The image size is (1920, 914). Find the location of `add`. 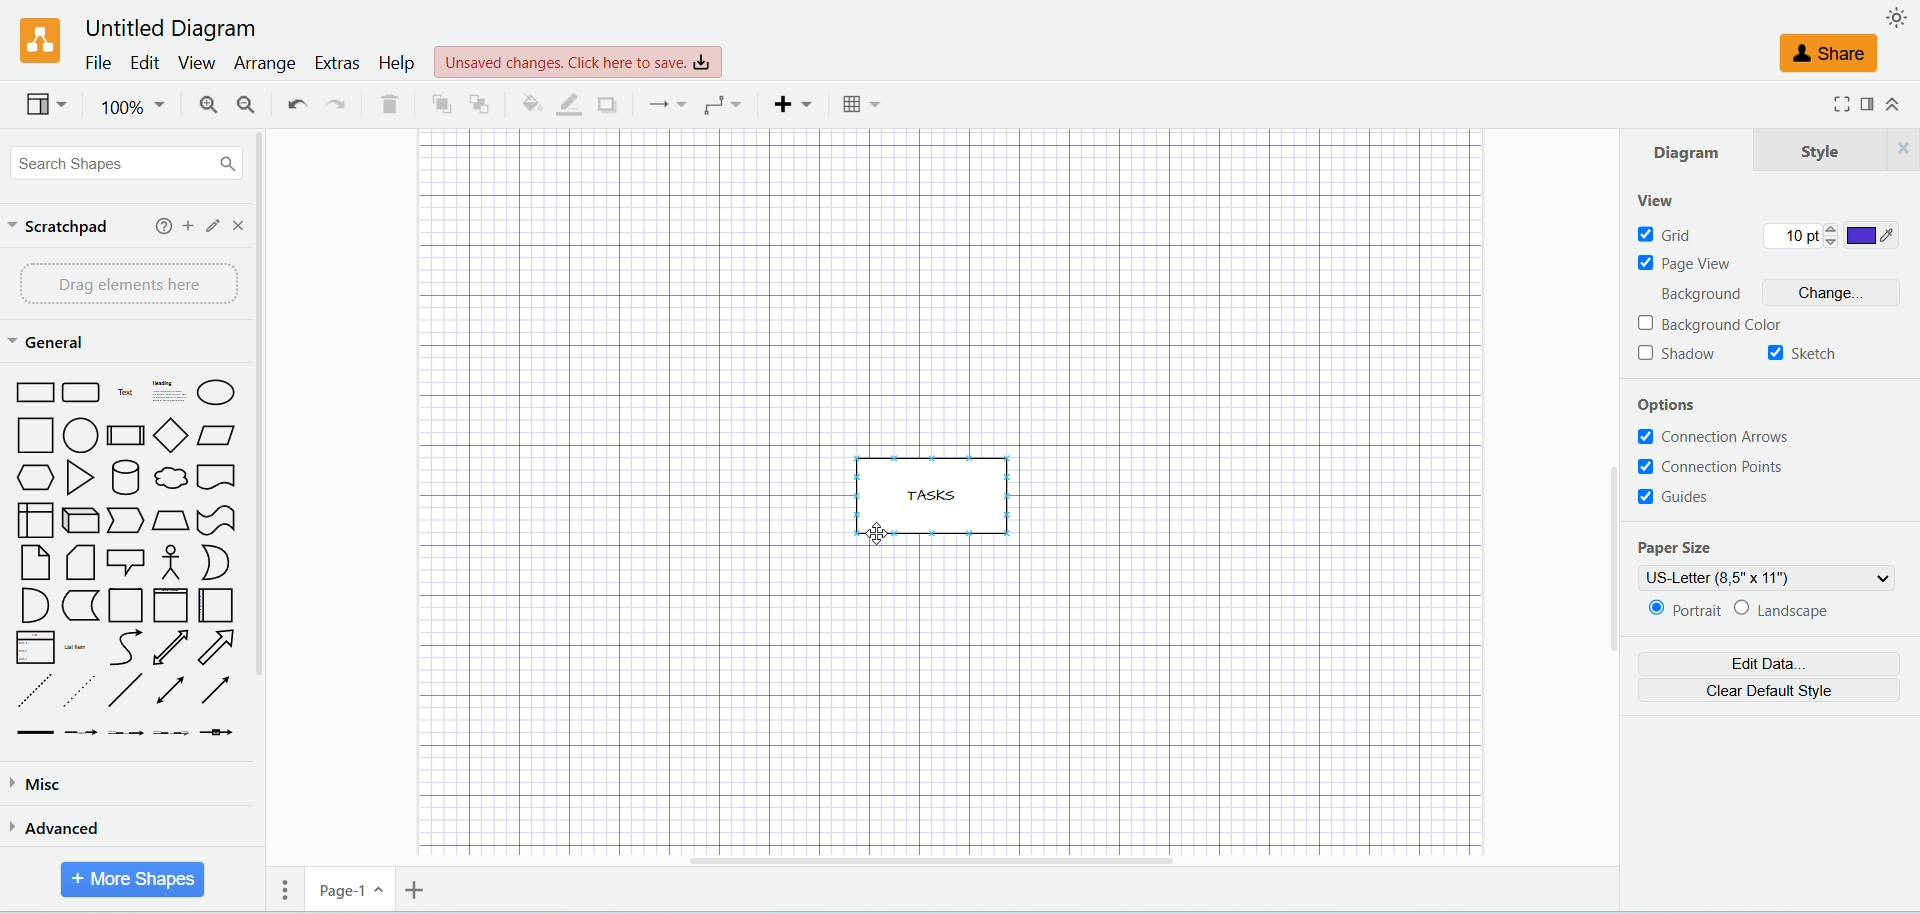

add is located at coordinates (188, 225).